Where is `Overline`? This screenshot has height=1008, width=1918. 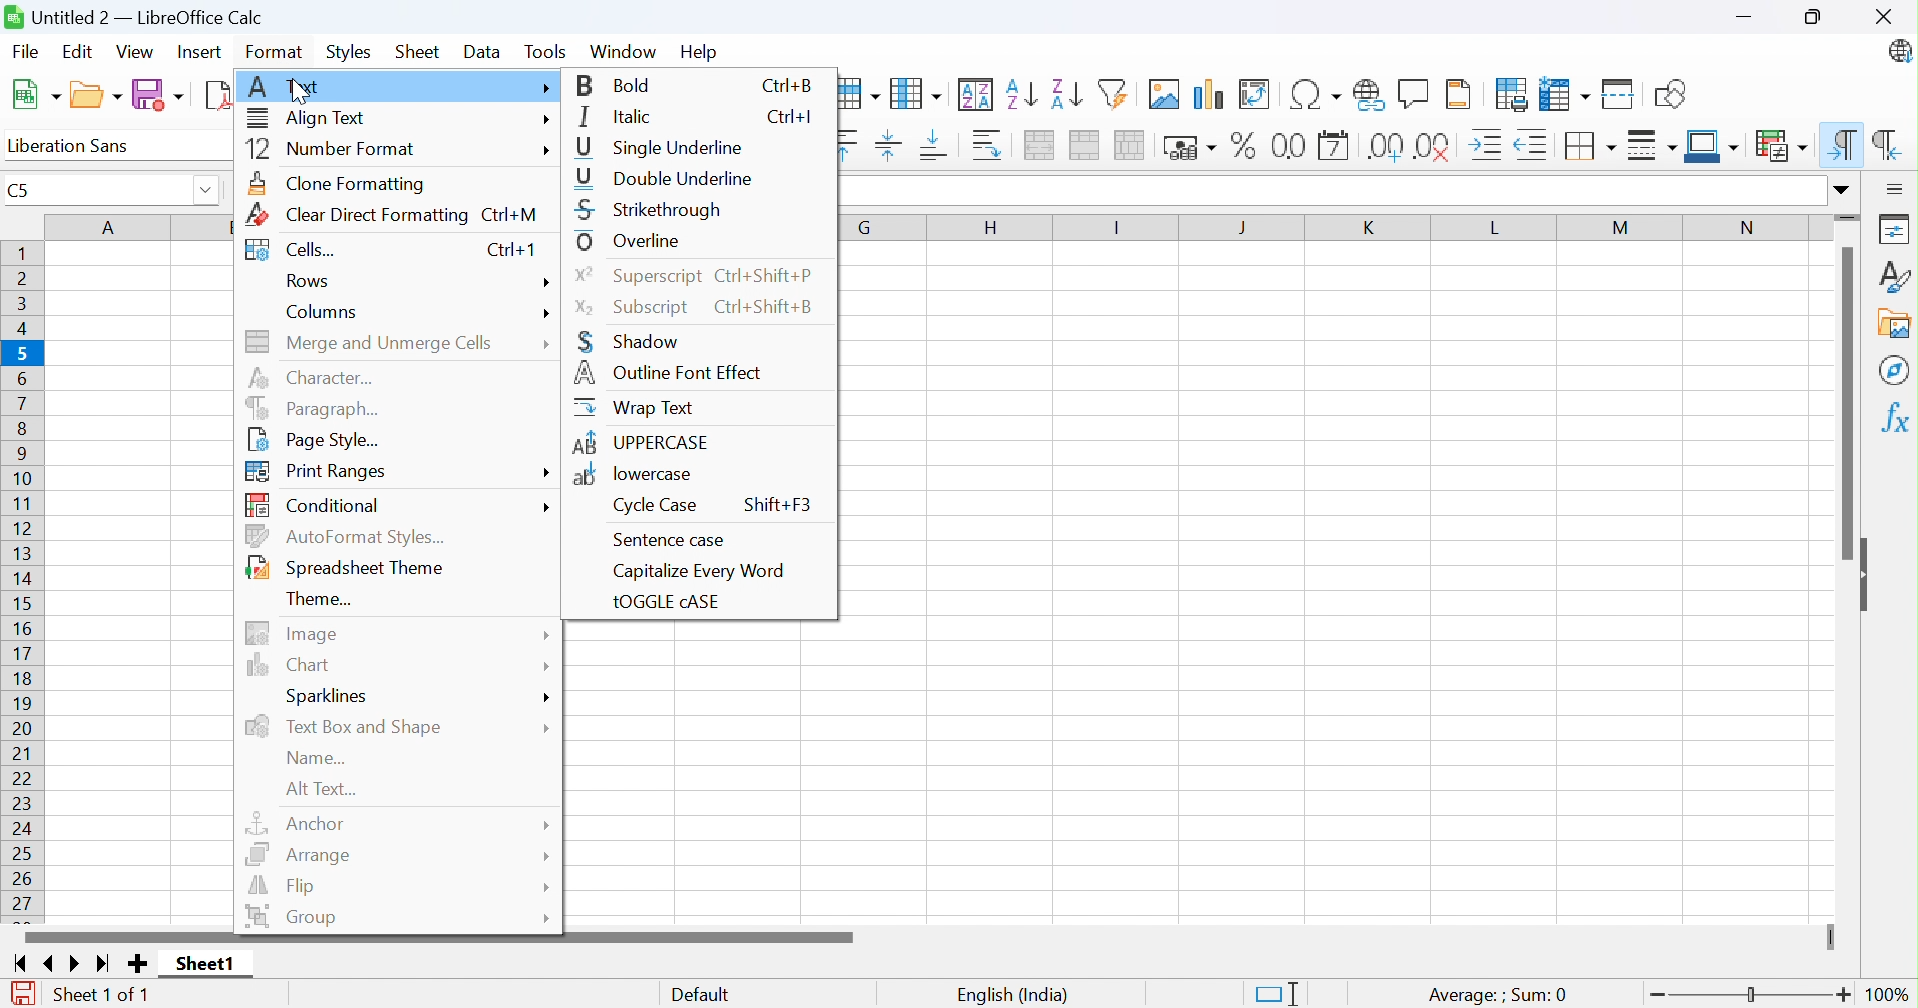
Overline is located at coordinates (632, 242).